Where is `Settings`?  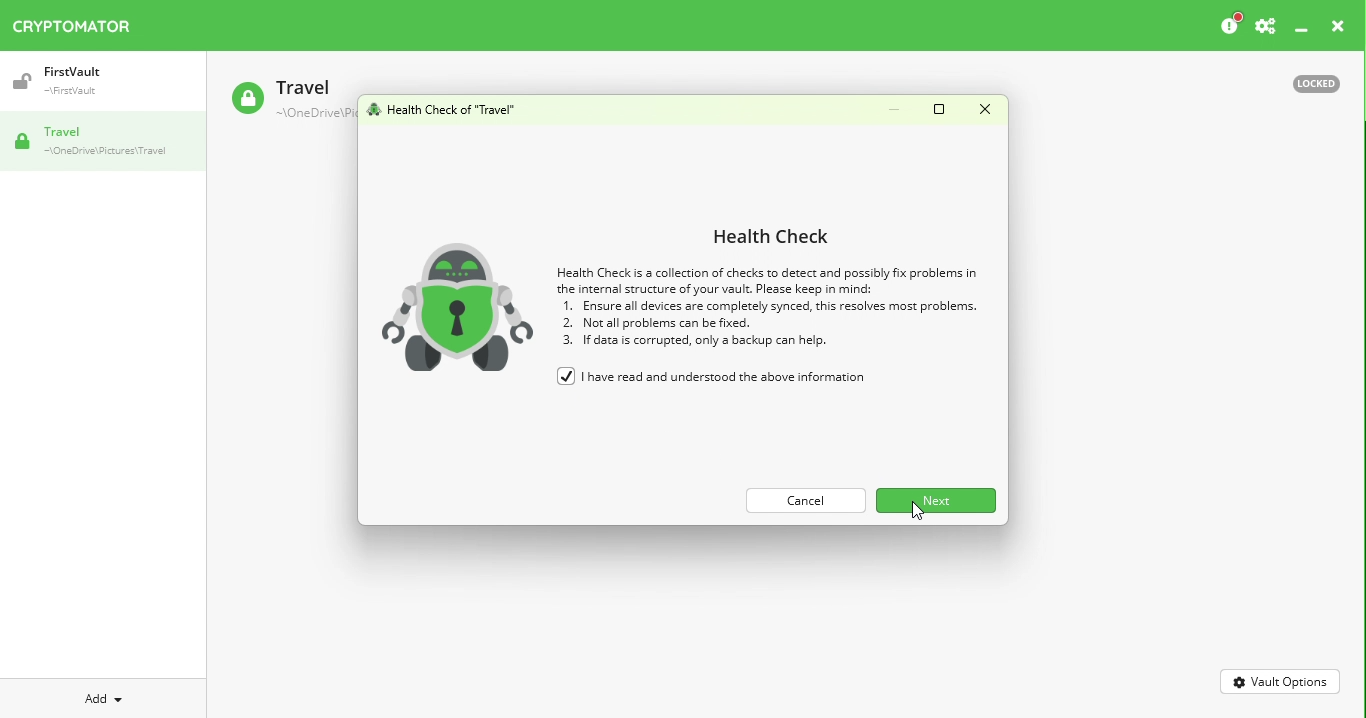
Settings is located at coordinates (1266, 25).